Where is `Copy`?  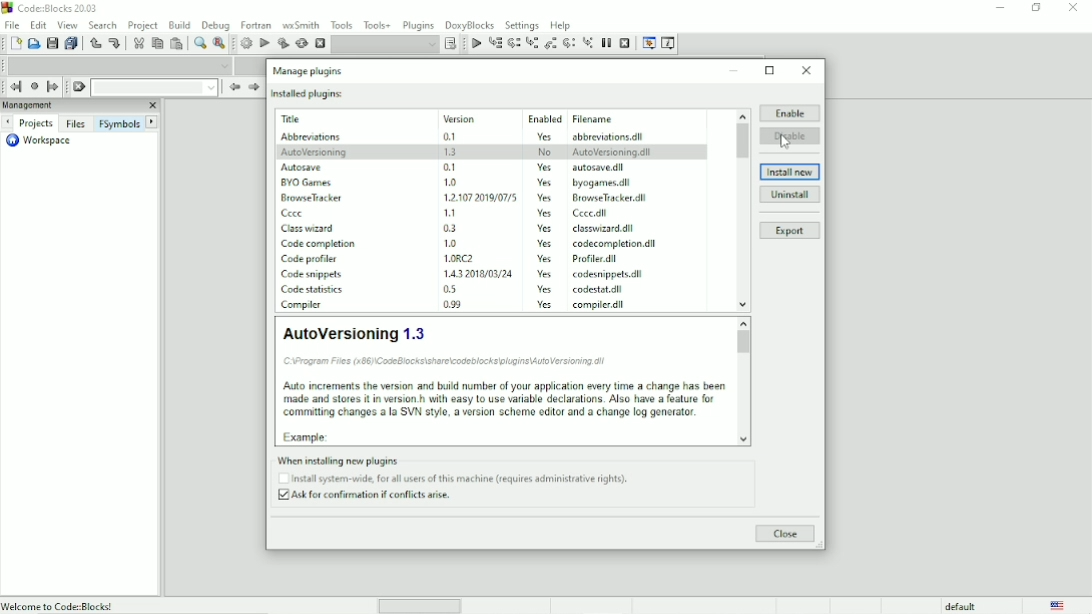 Copy is located at coordinates (157, 43).